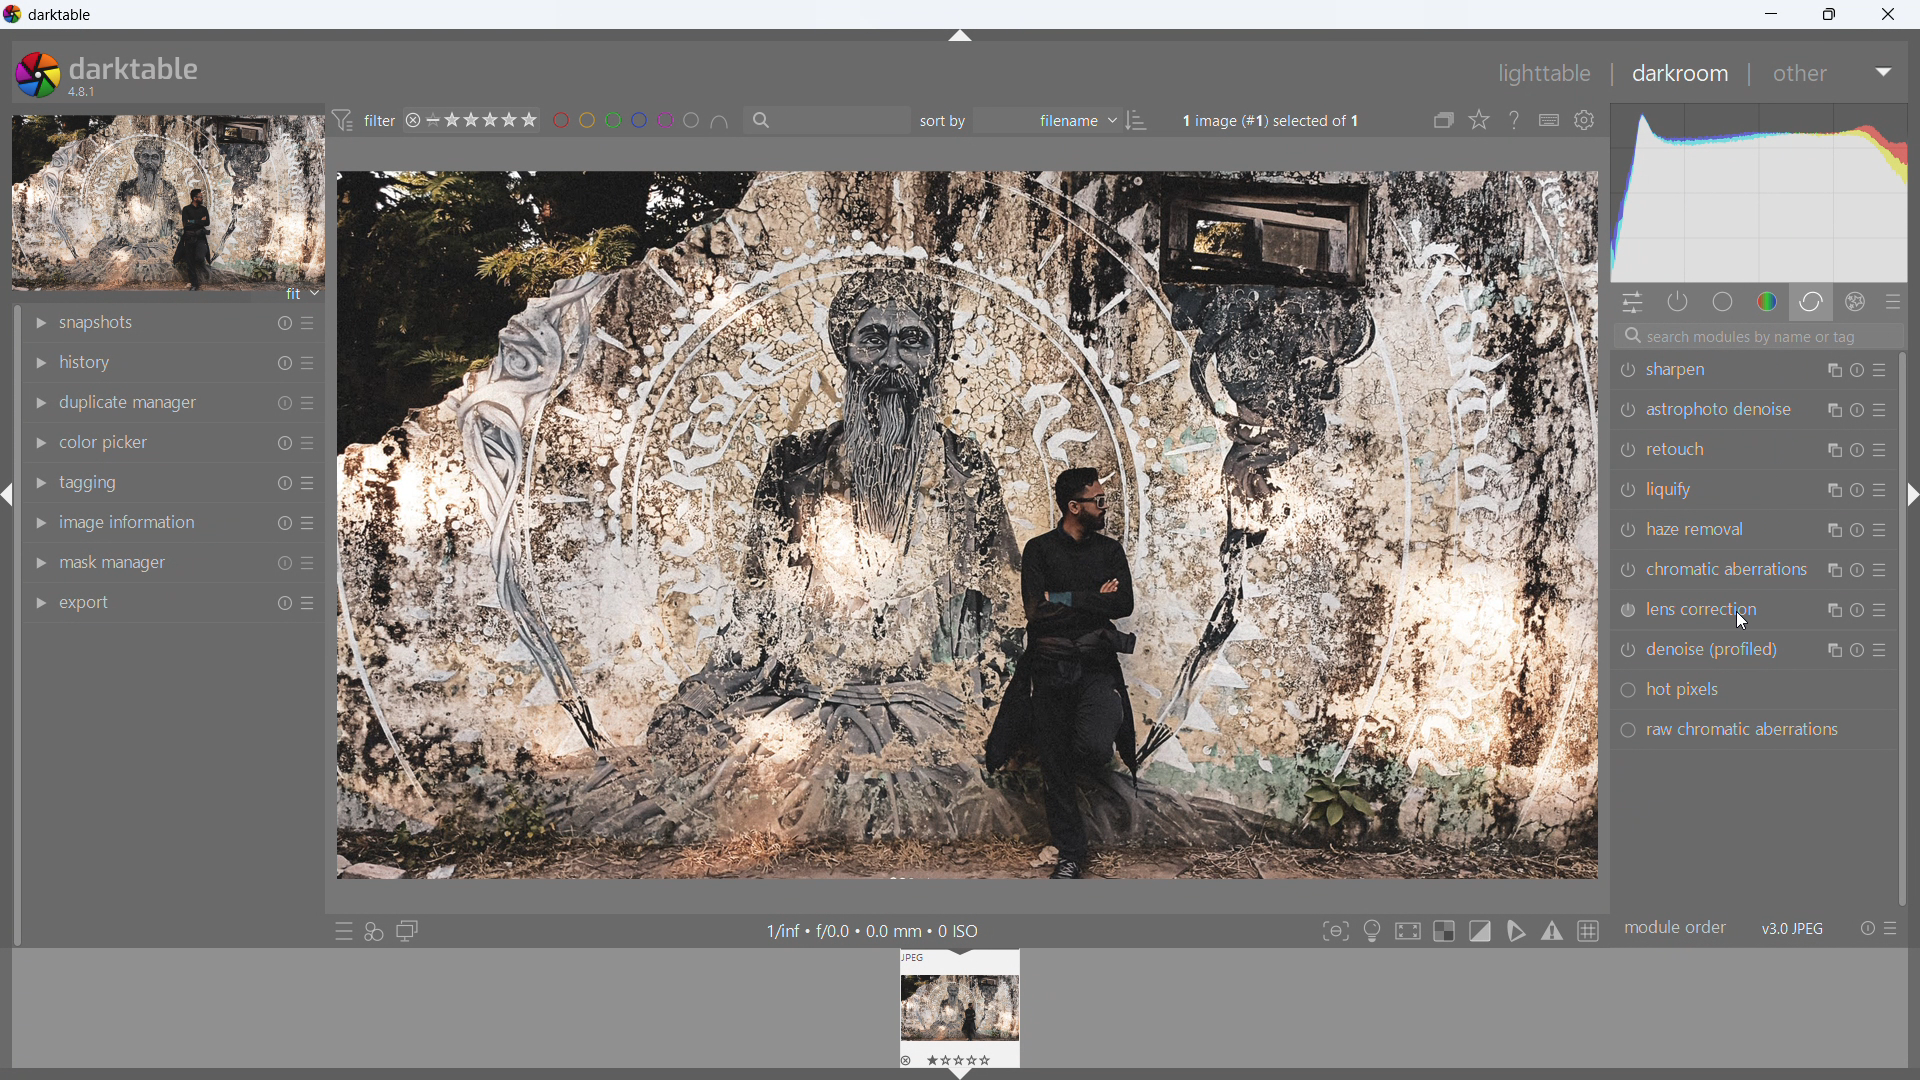  What do you see at coordinates (1515, 120) in the screenshot?
I see `enable this and click on a control element to get online help` at bounding box center [1515, 120].